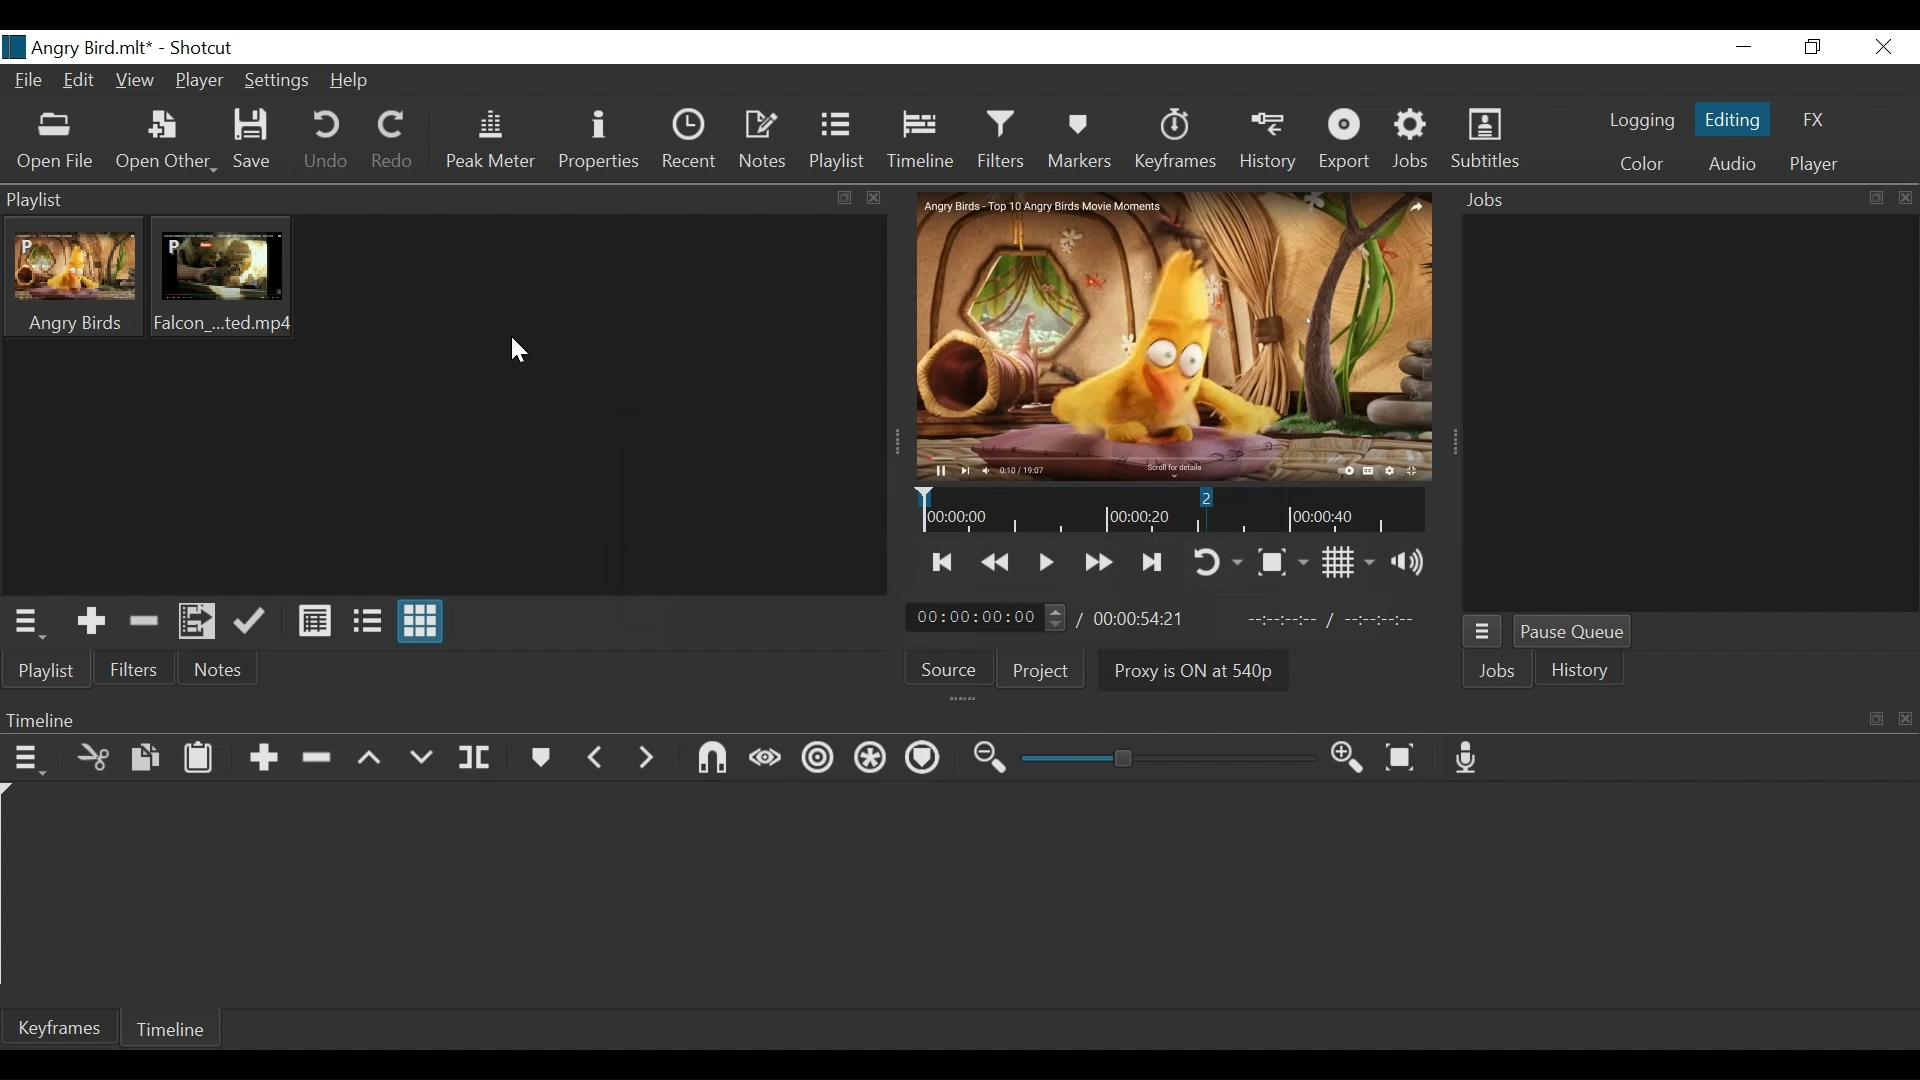 The height and width of the screenshot is (1080, 1920). I want to click on Timeline, so click(922, 141).